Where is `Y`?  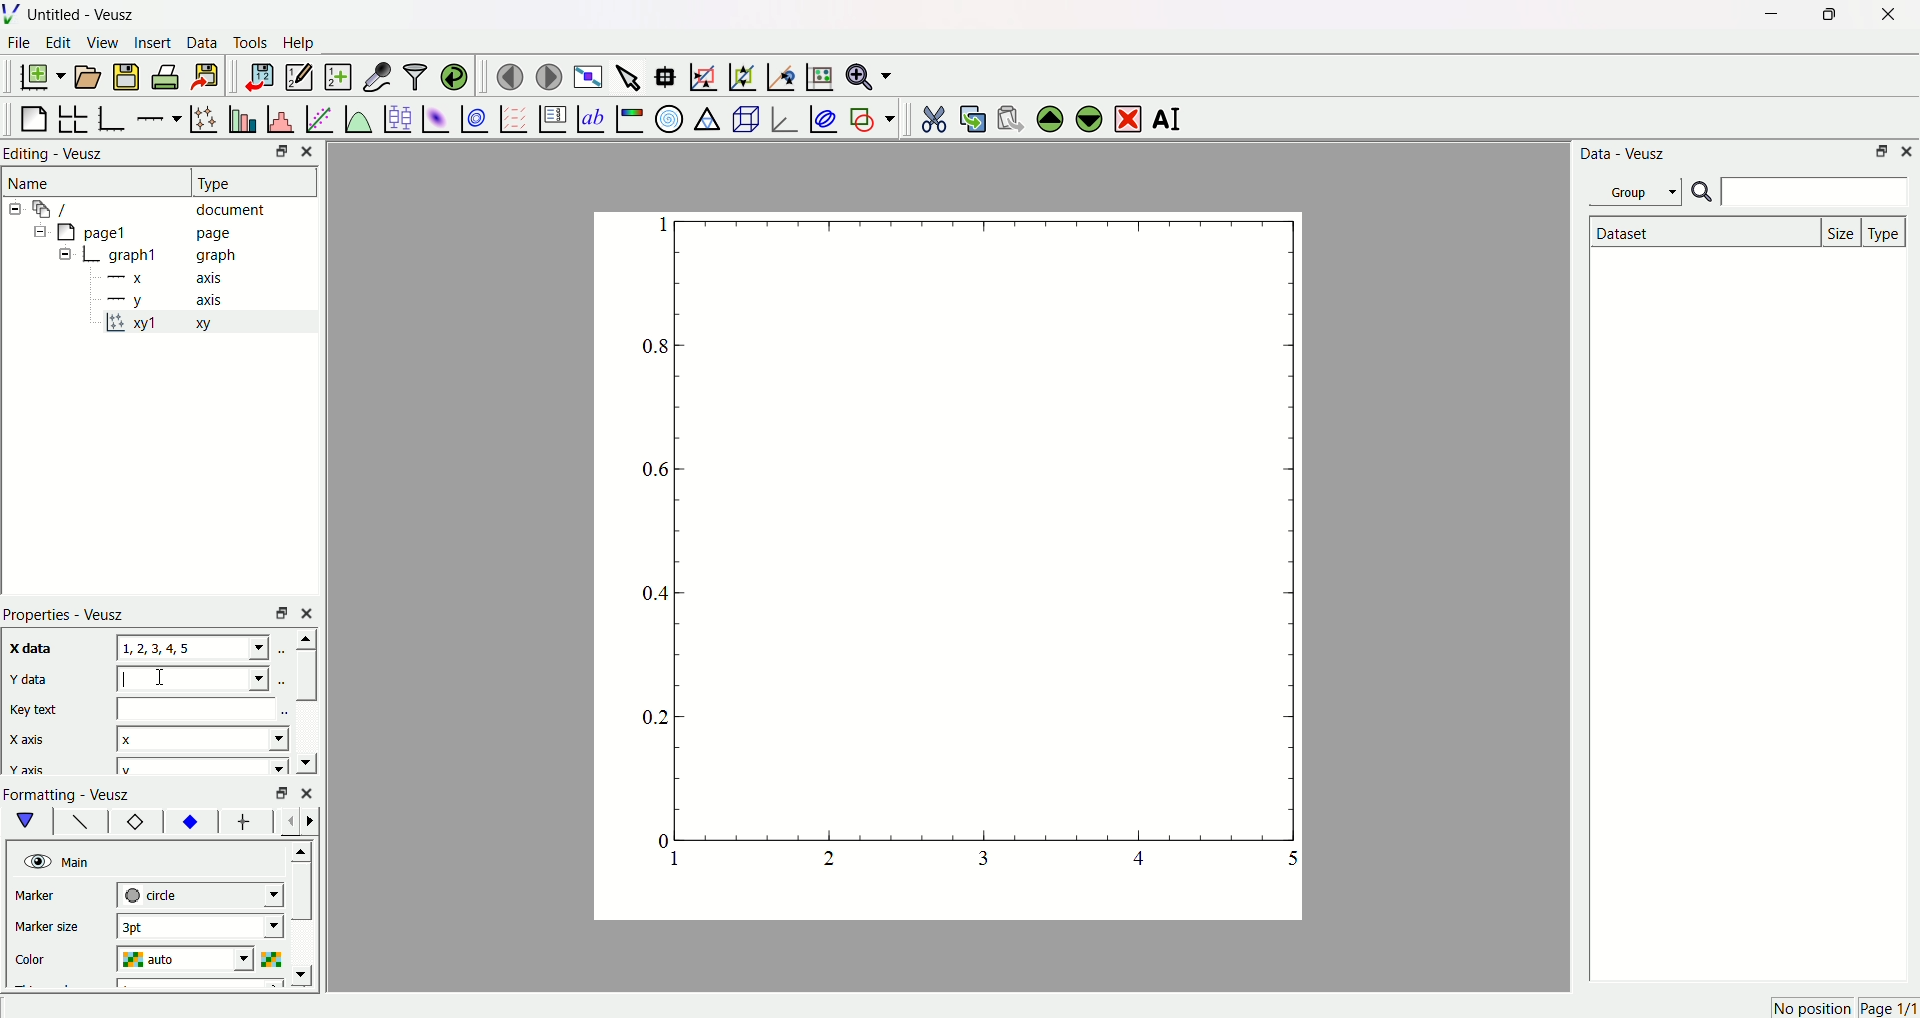
Y is located at coordinates (191, 678).